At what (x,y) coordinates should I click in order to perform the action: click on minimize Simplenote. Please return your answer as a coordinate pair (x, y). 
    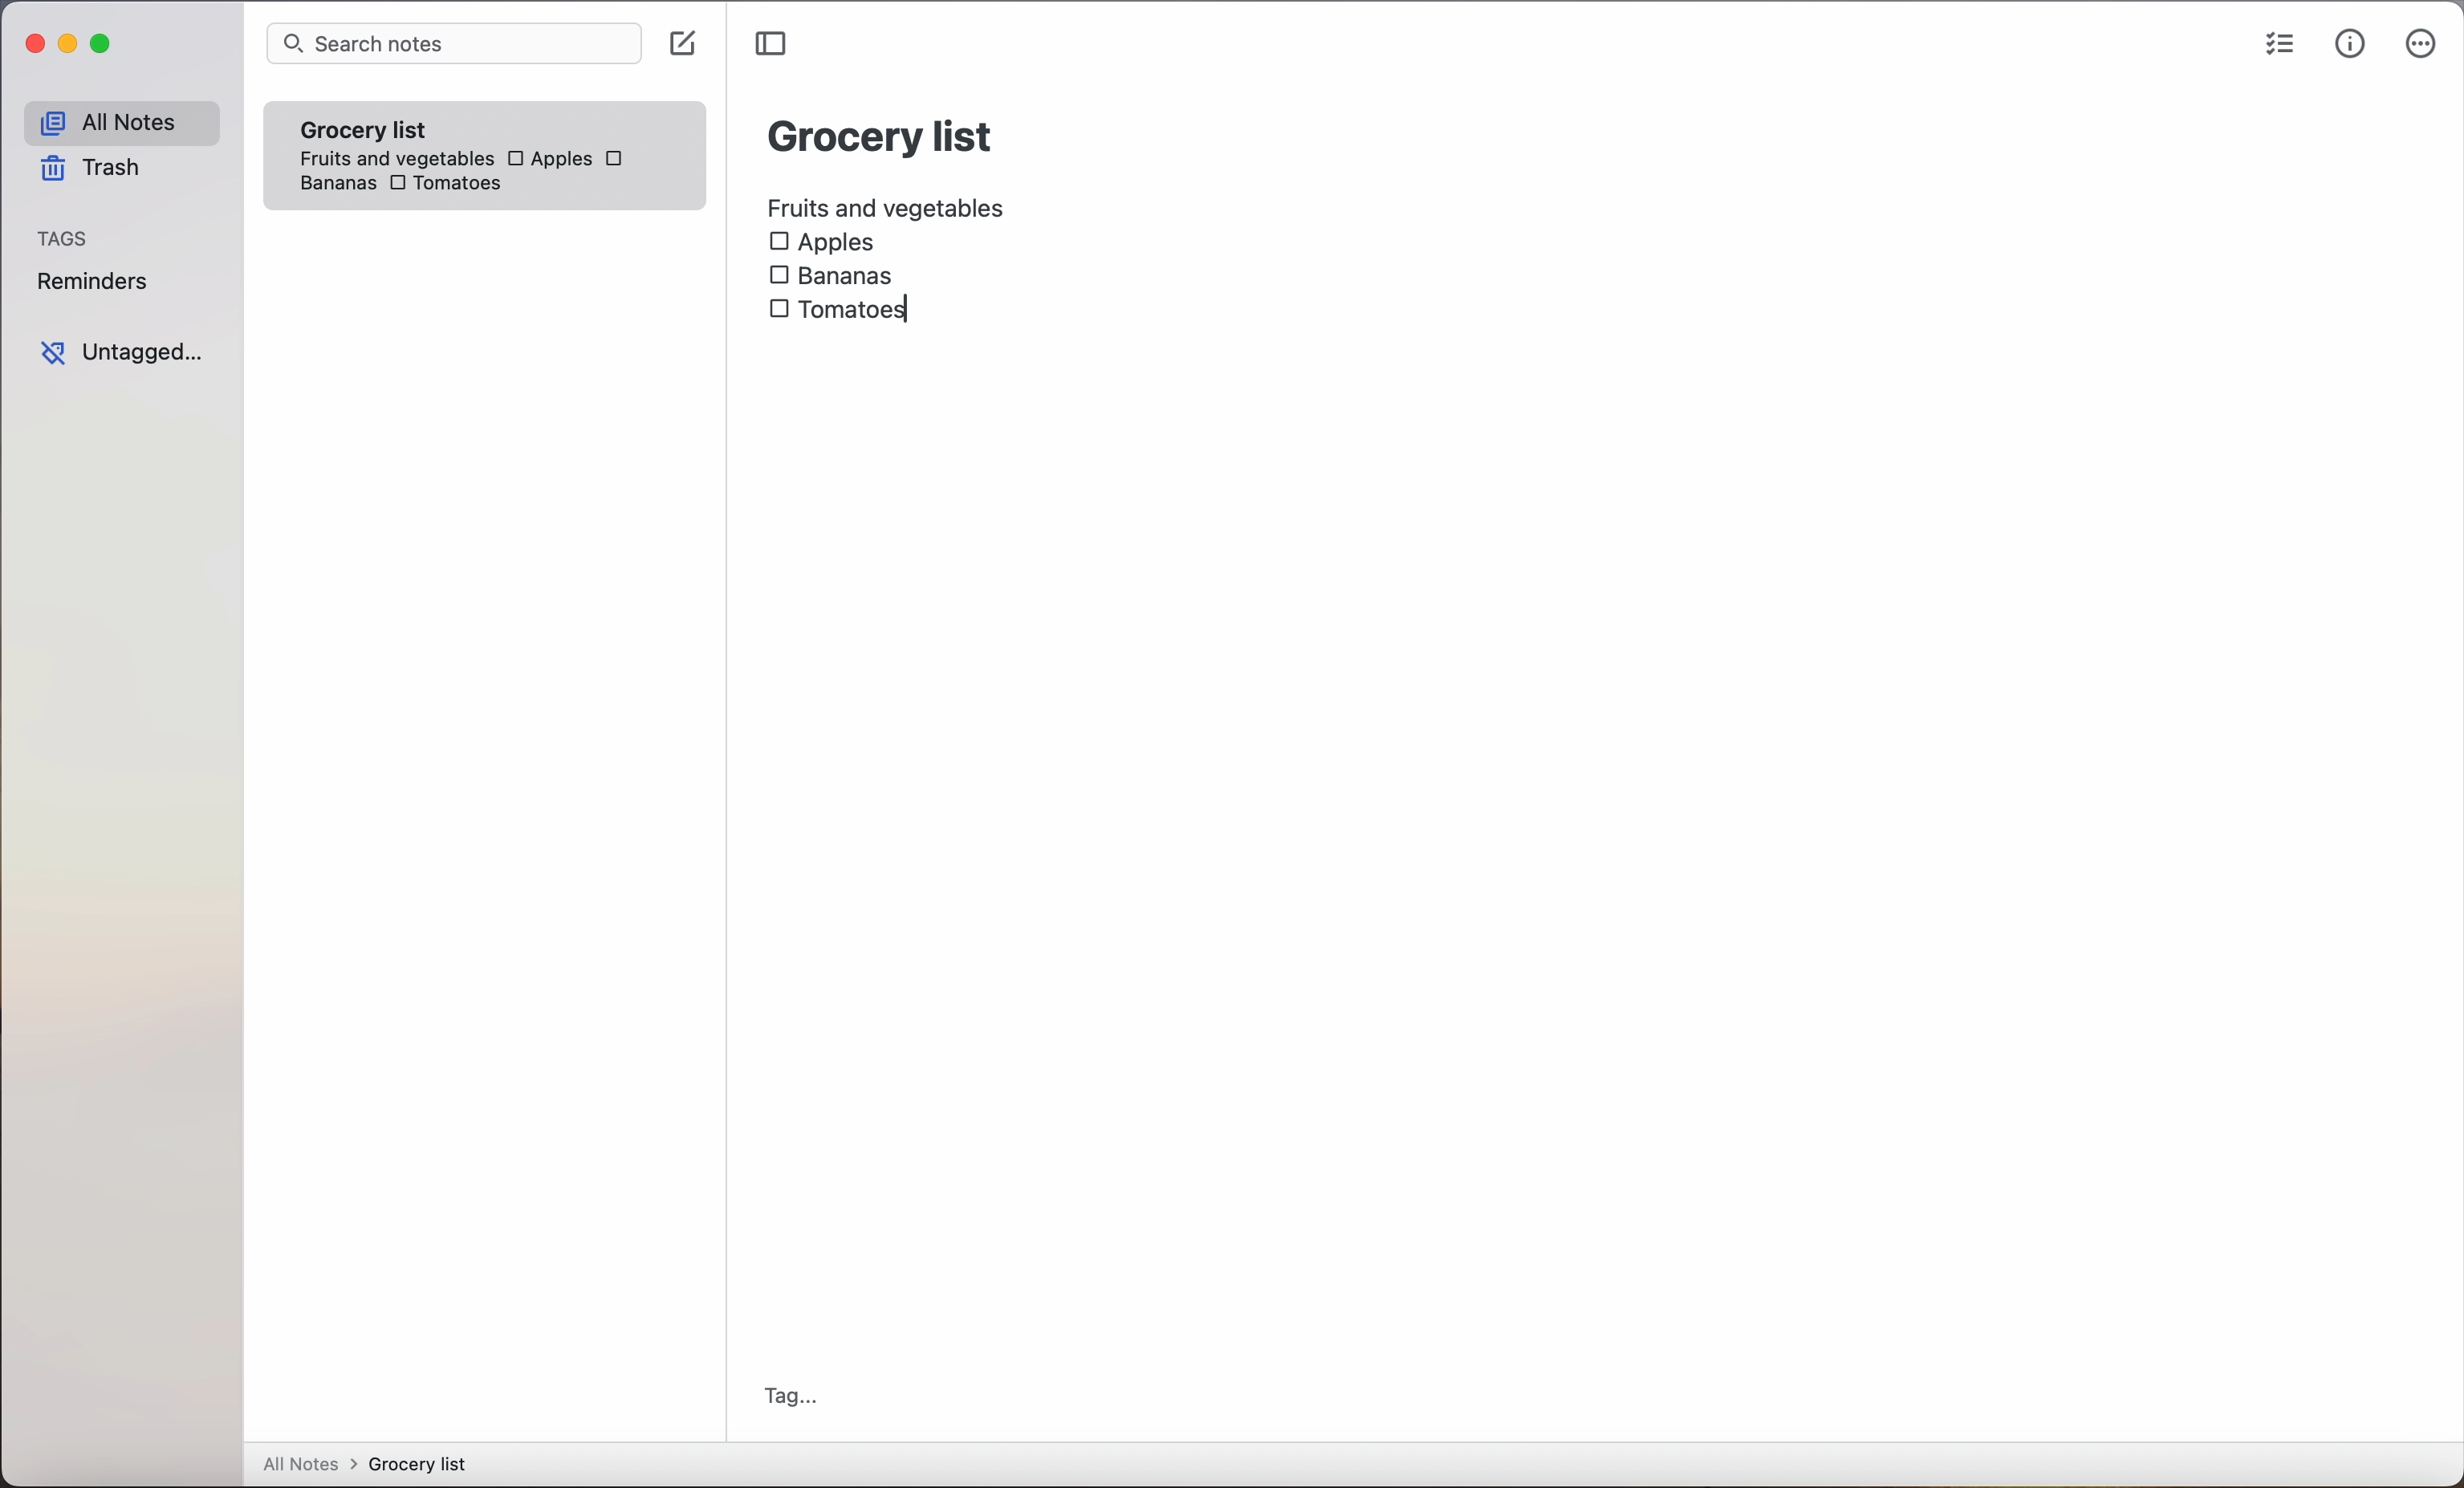
    Looking at the image, I should click on (72, 48).